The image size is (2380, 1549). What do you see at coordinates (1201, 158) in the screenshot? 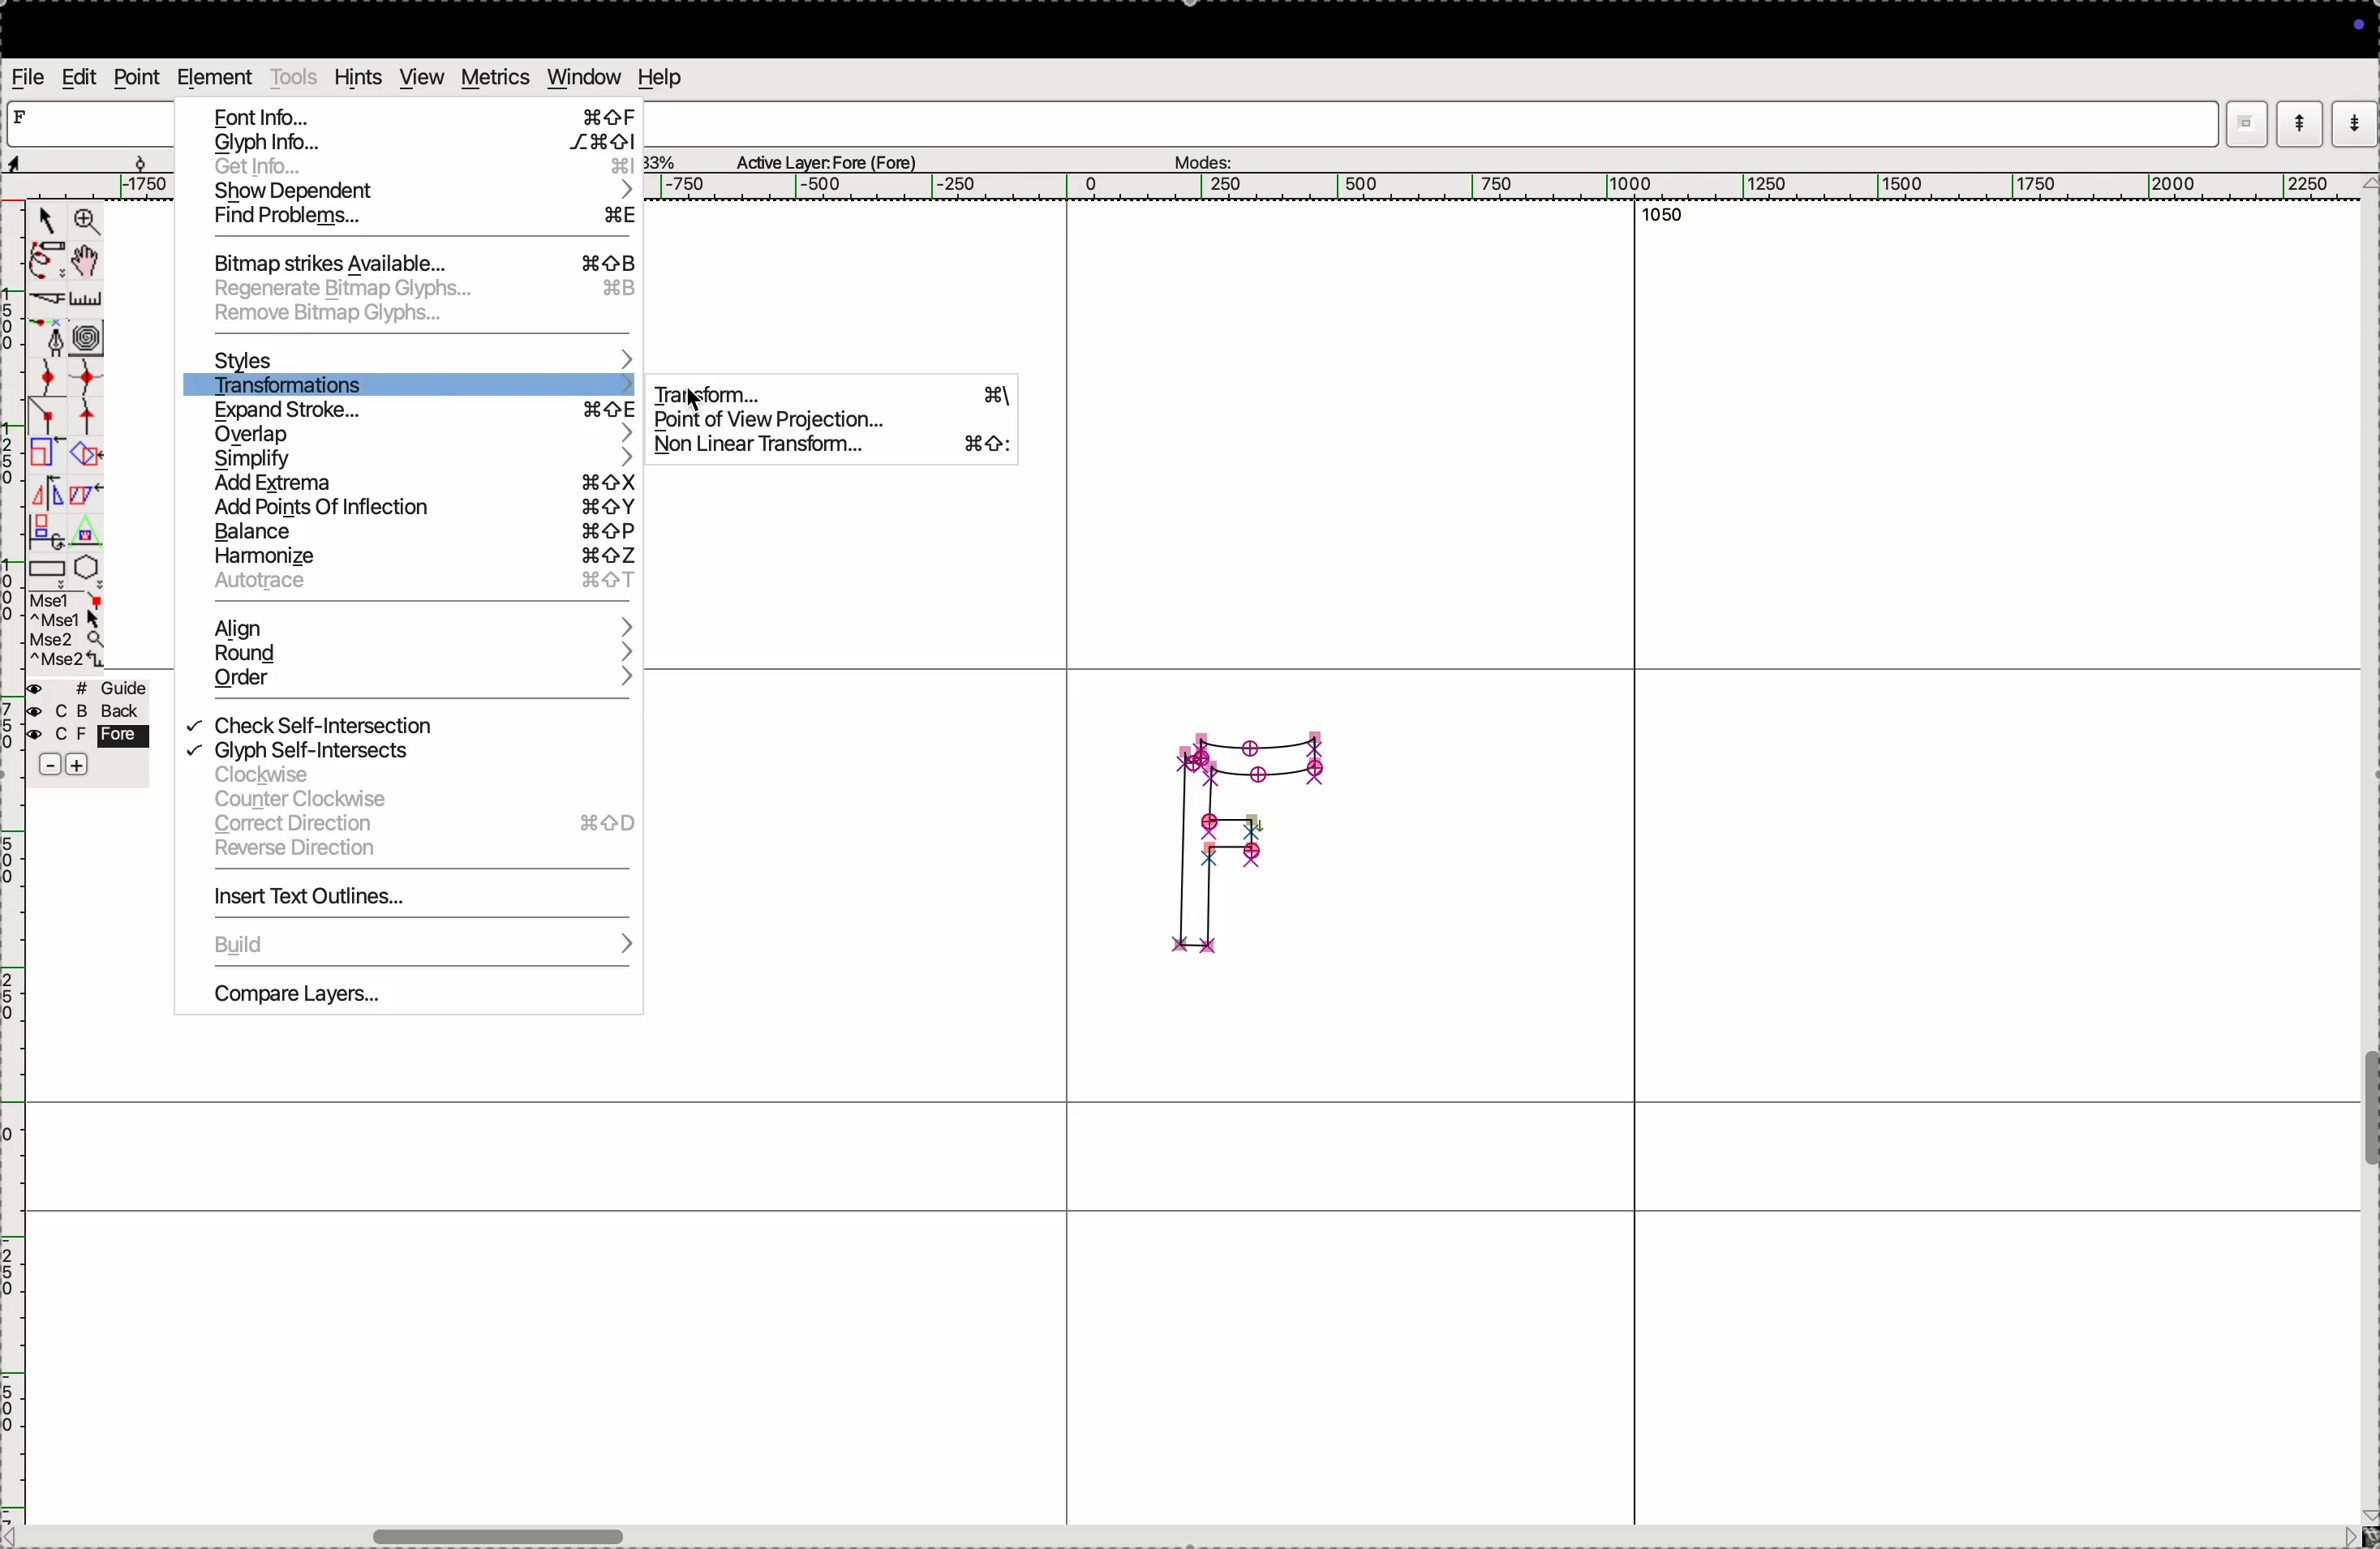
I see `modes` at bounding box center [1201, 158].